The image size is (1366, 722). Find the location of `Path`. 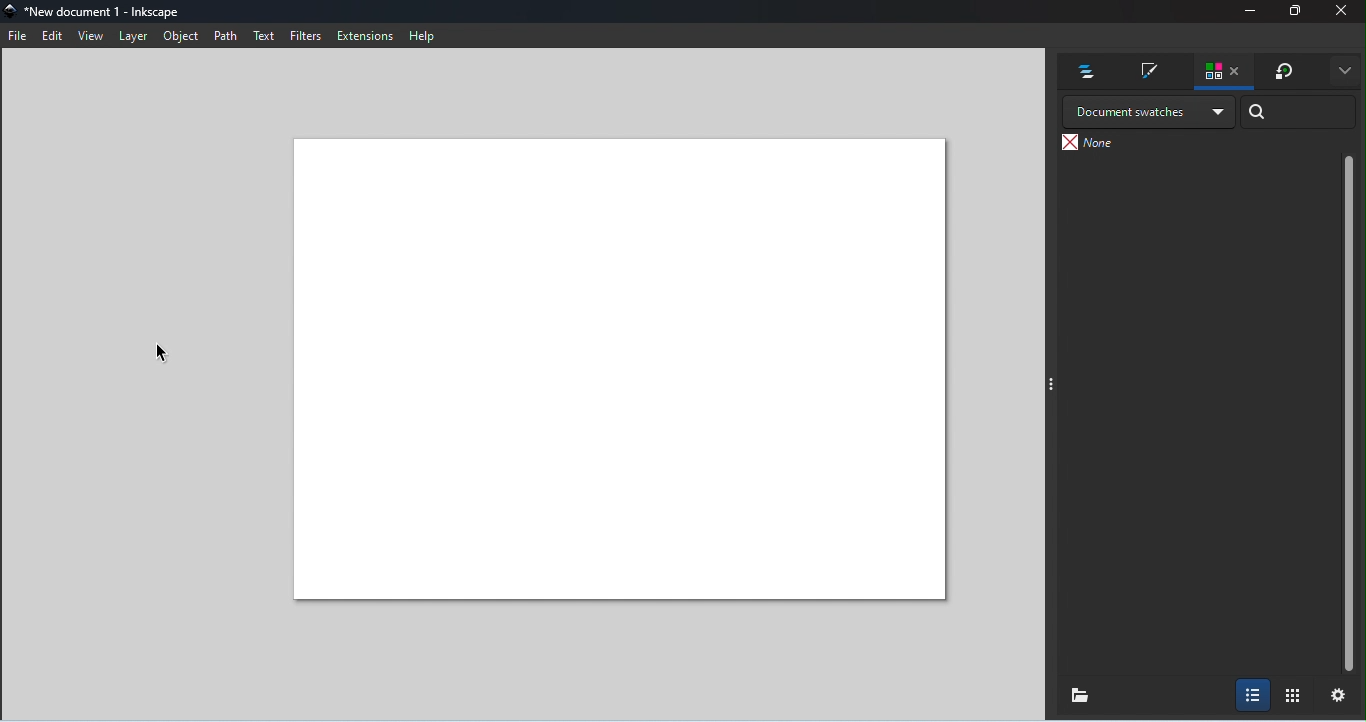

Path is located at coordinates (231, 36).